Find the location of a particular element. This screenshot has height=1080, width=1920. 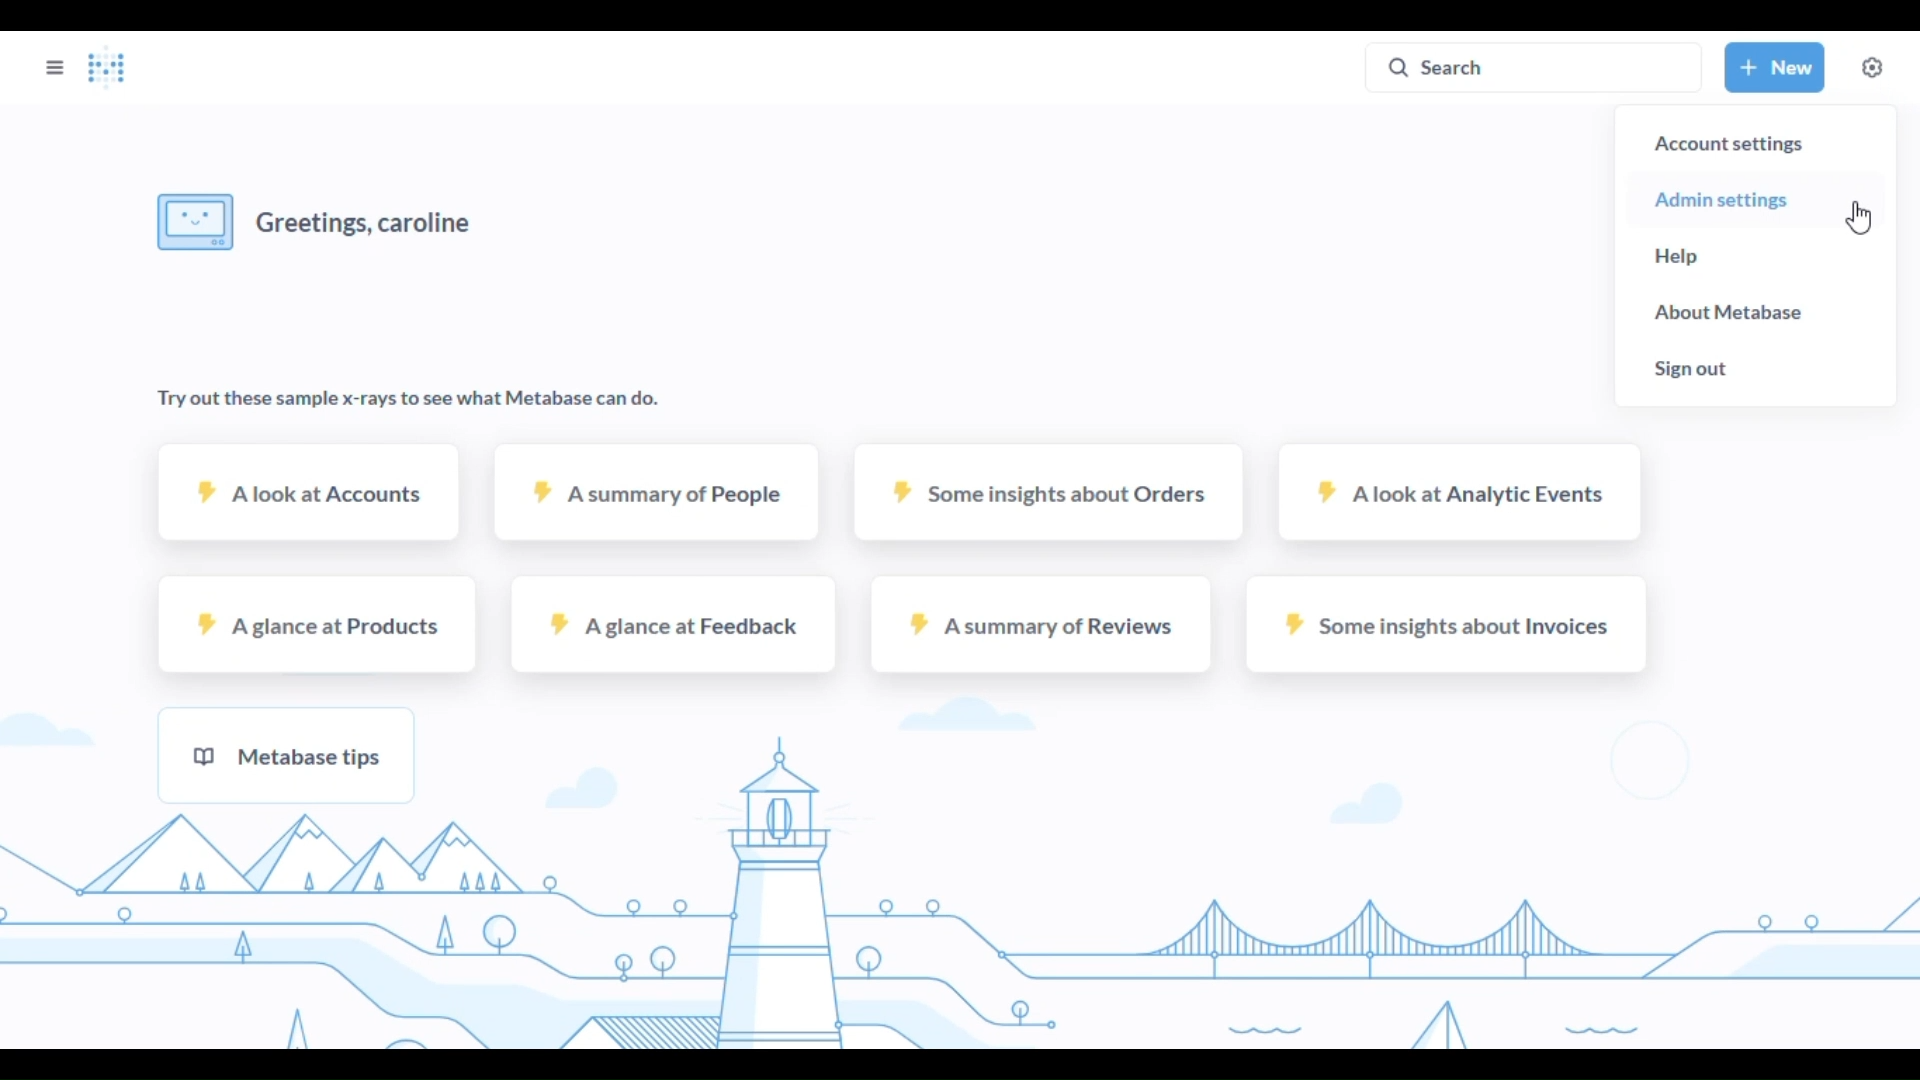

a summary of people is located at coordinates (659, 492).